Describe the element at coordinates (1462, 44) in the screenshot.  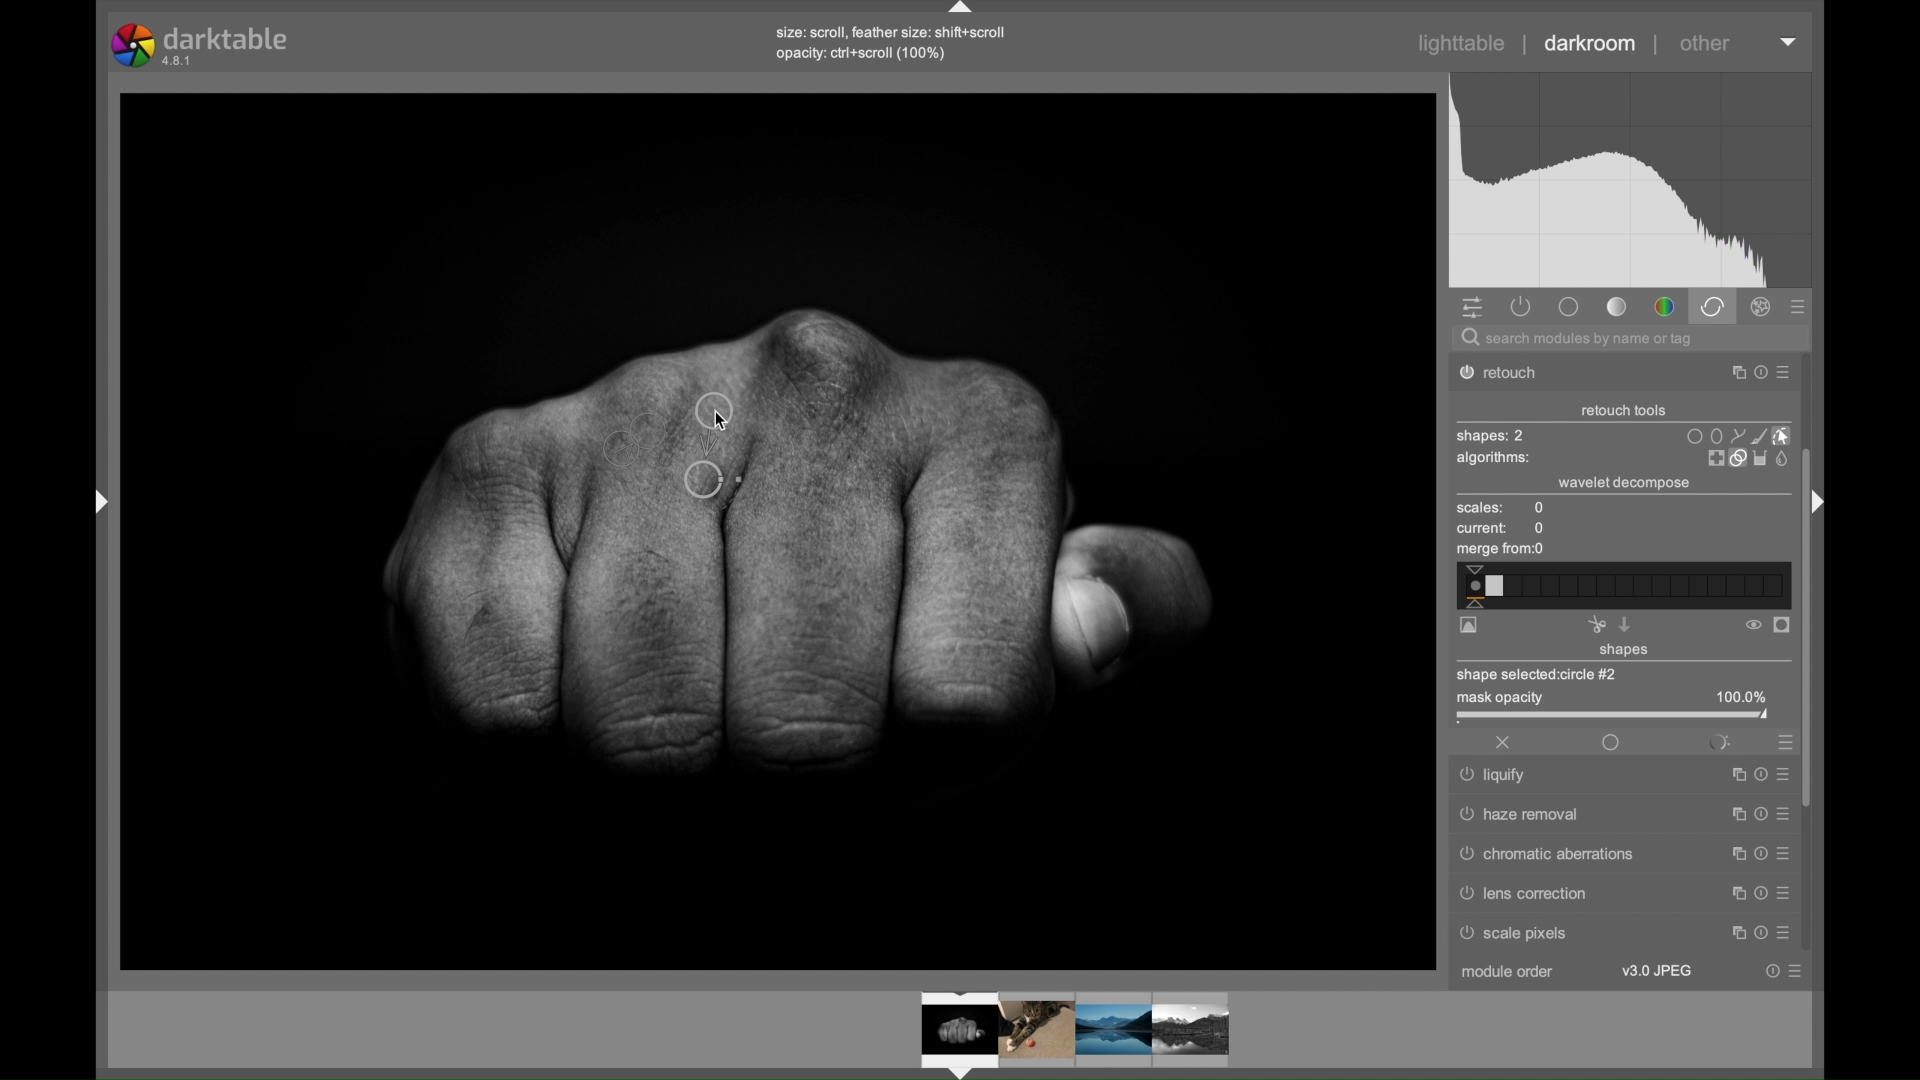
I see `lighttable` at that location.